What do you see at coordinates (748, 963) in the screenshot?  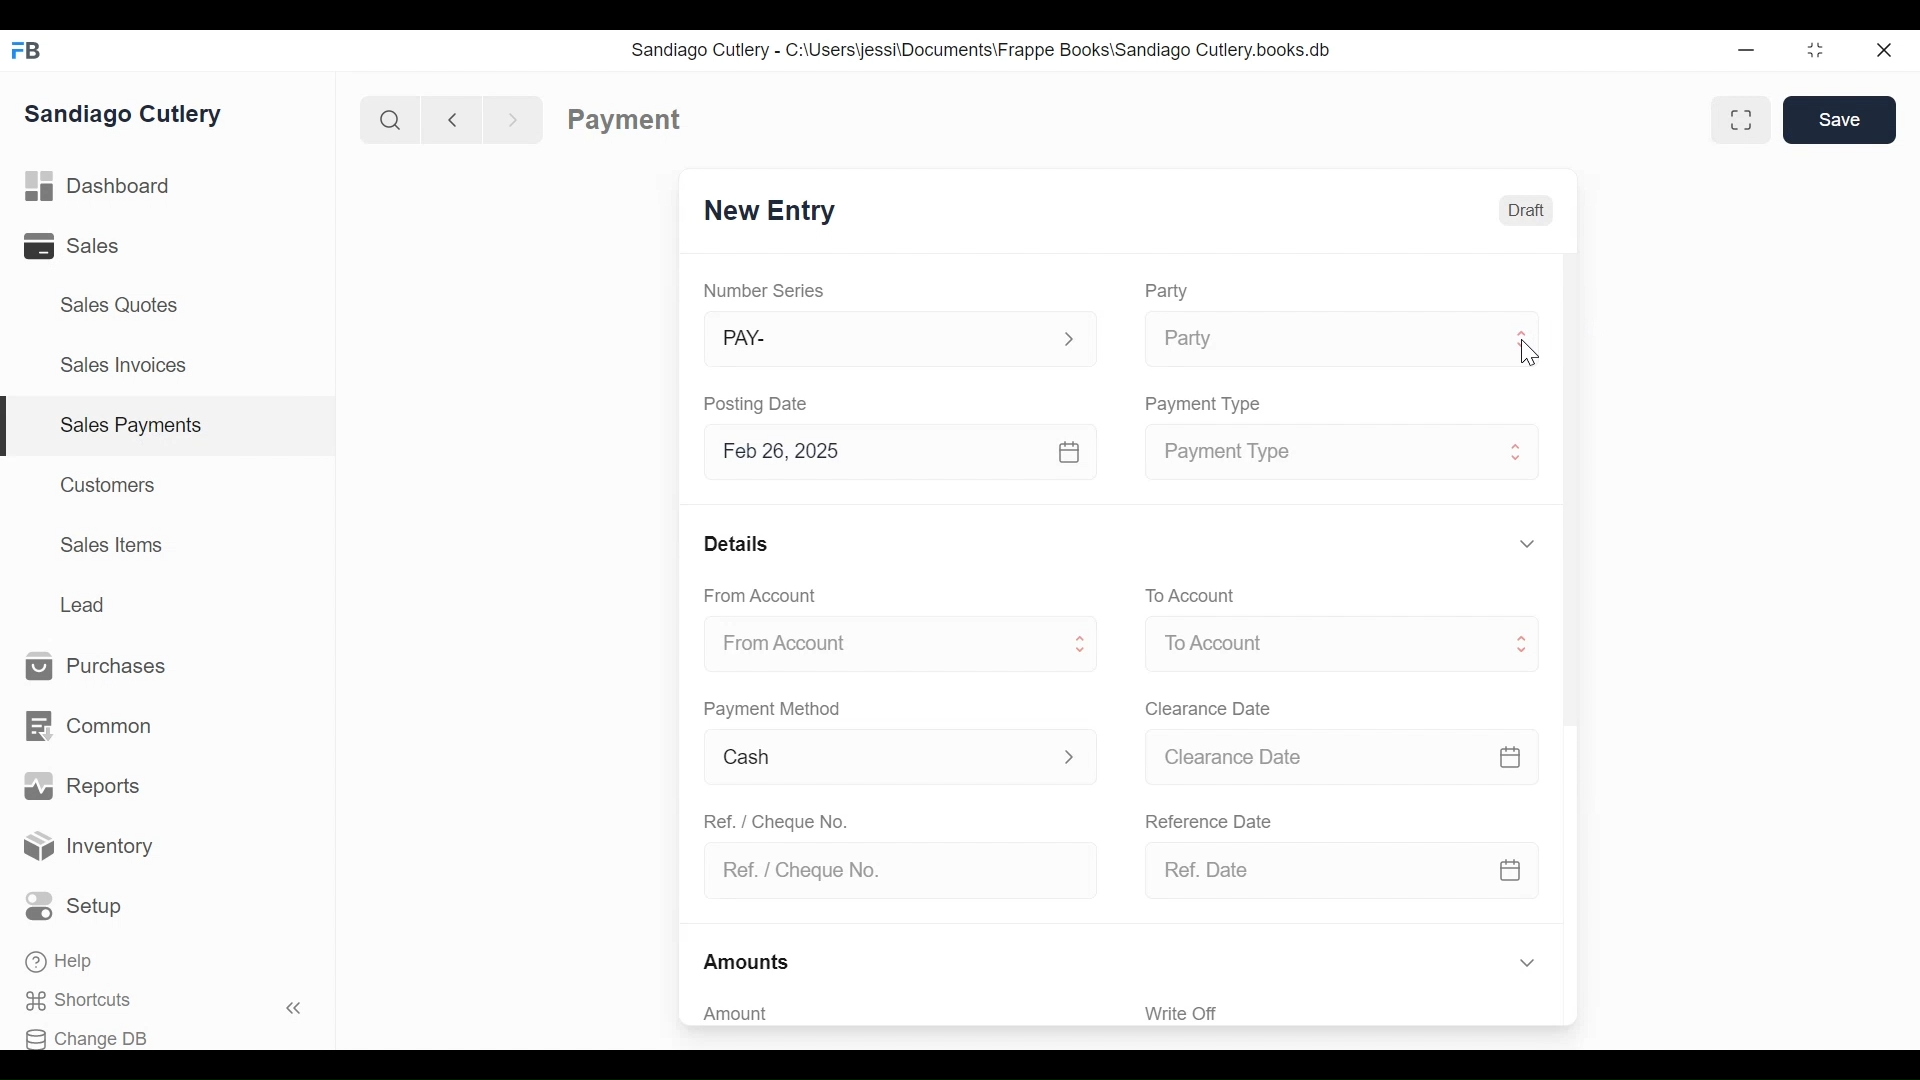 I see `Amounts` at bounding box center [748, 963].